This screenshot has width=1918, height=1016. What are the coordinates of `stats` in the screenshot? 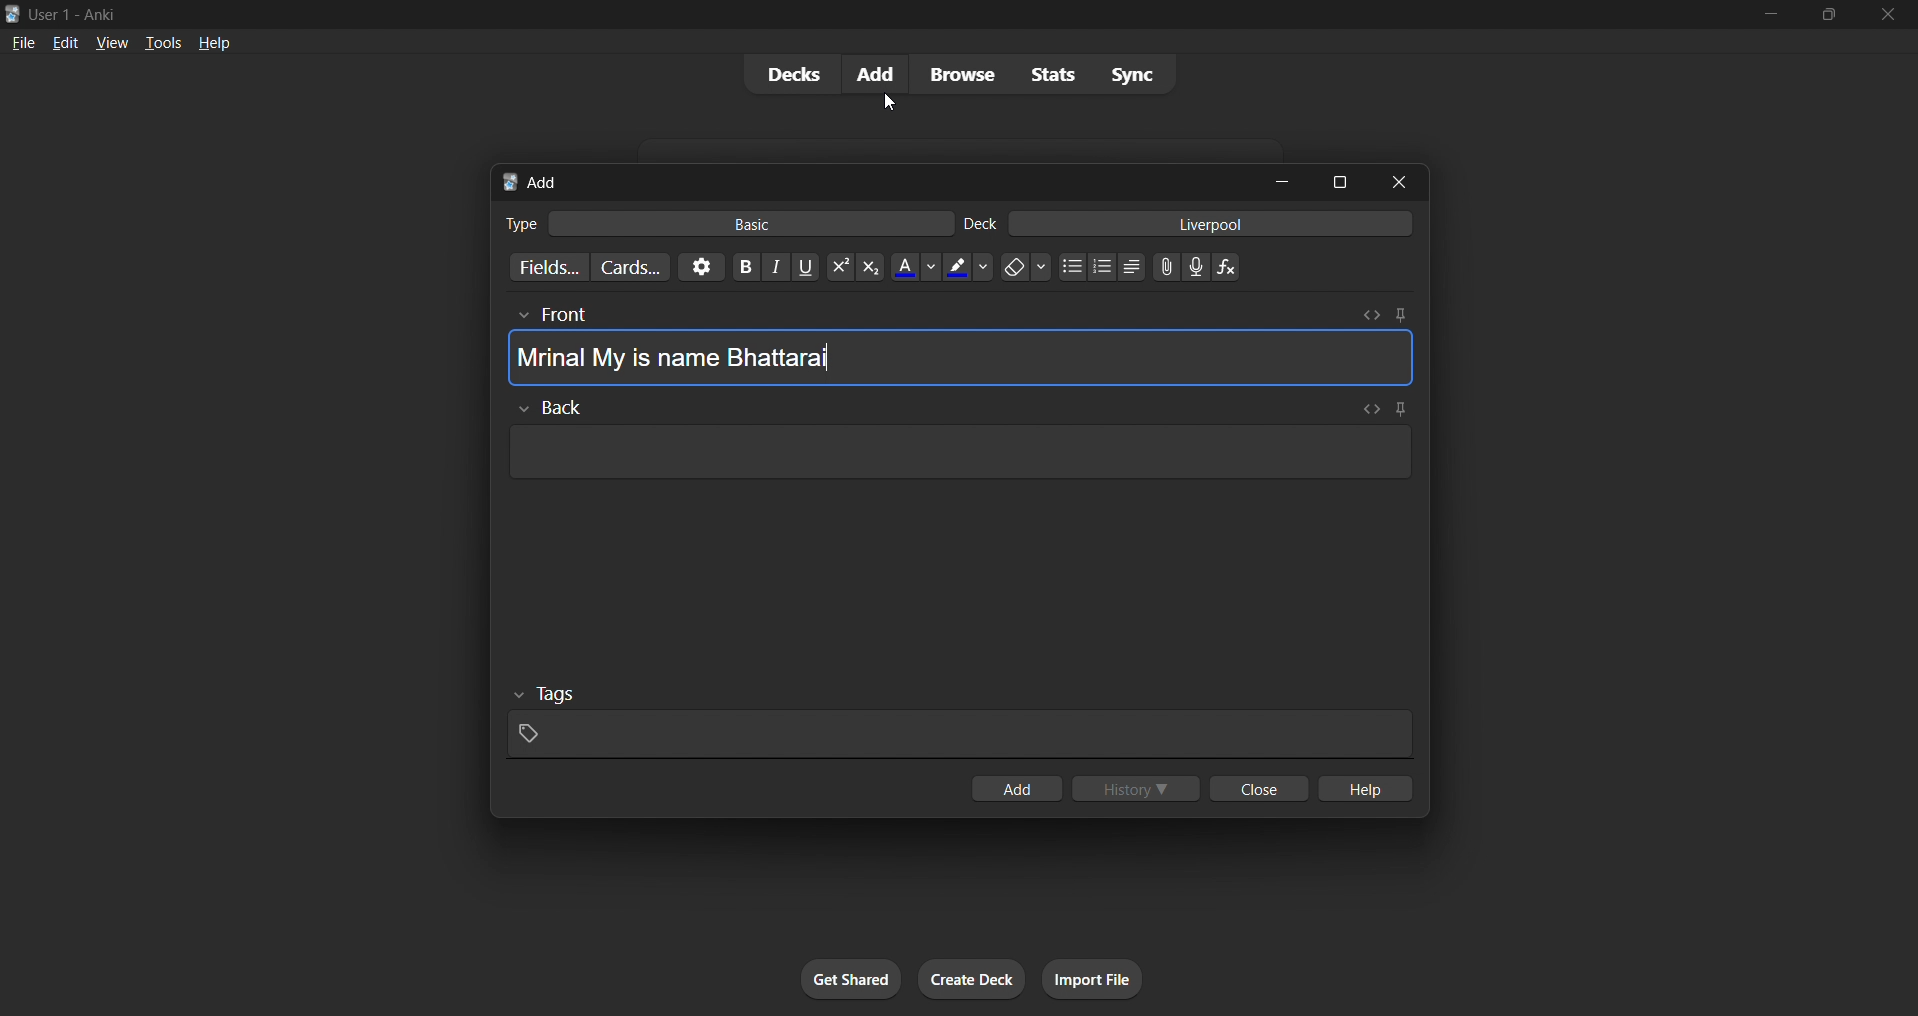 It's located at (1045, 73).